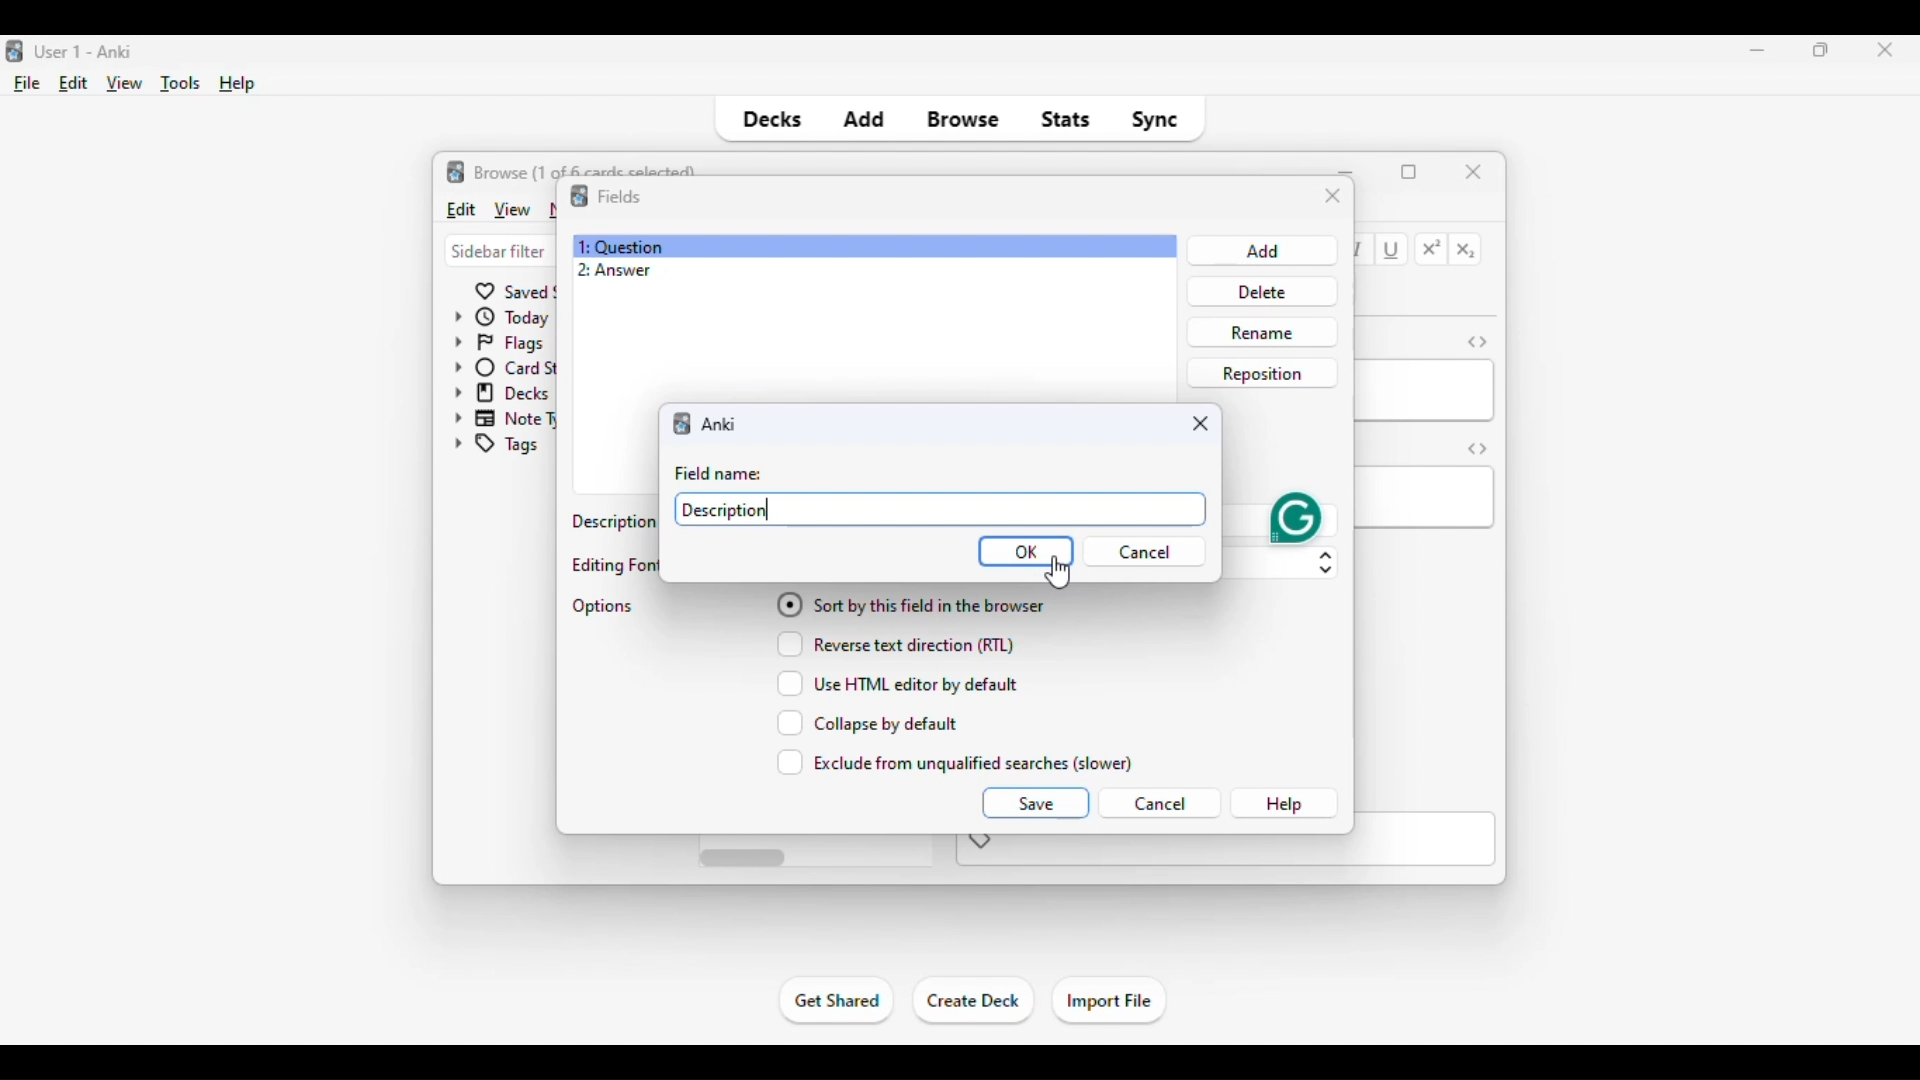 This screenshot has width=1920, height=1080. I want to click on title, so click(86, 52).